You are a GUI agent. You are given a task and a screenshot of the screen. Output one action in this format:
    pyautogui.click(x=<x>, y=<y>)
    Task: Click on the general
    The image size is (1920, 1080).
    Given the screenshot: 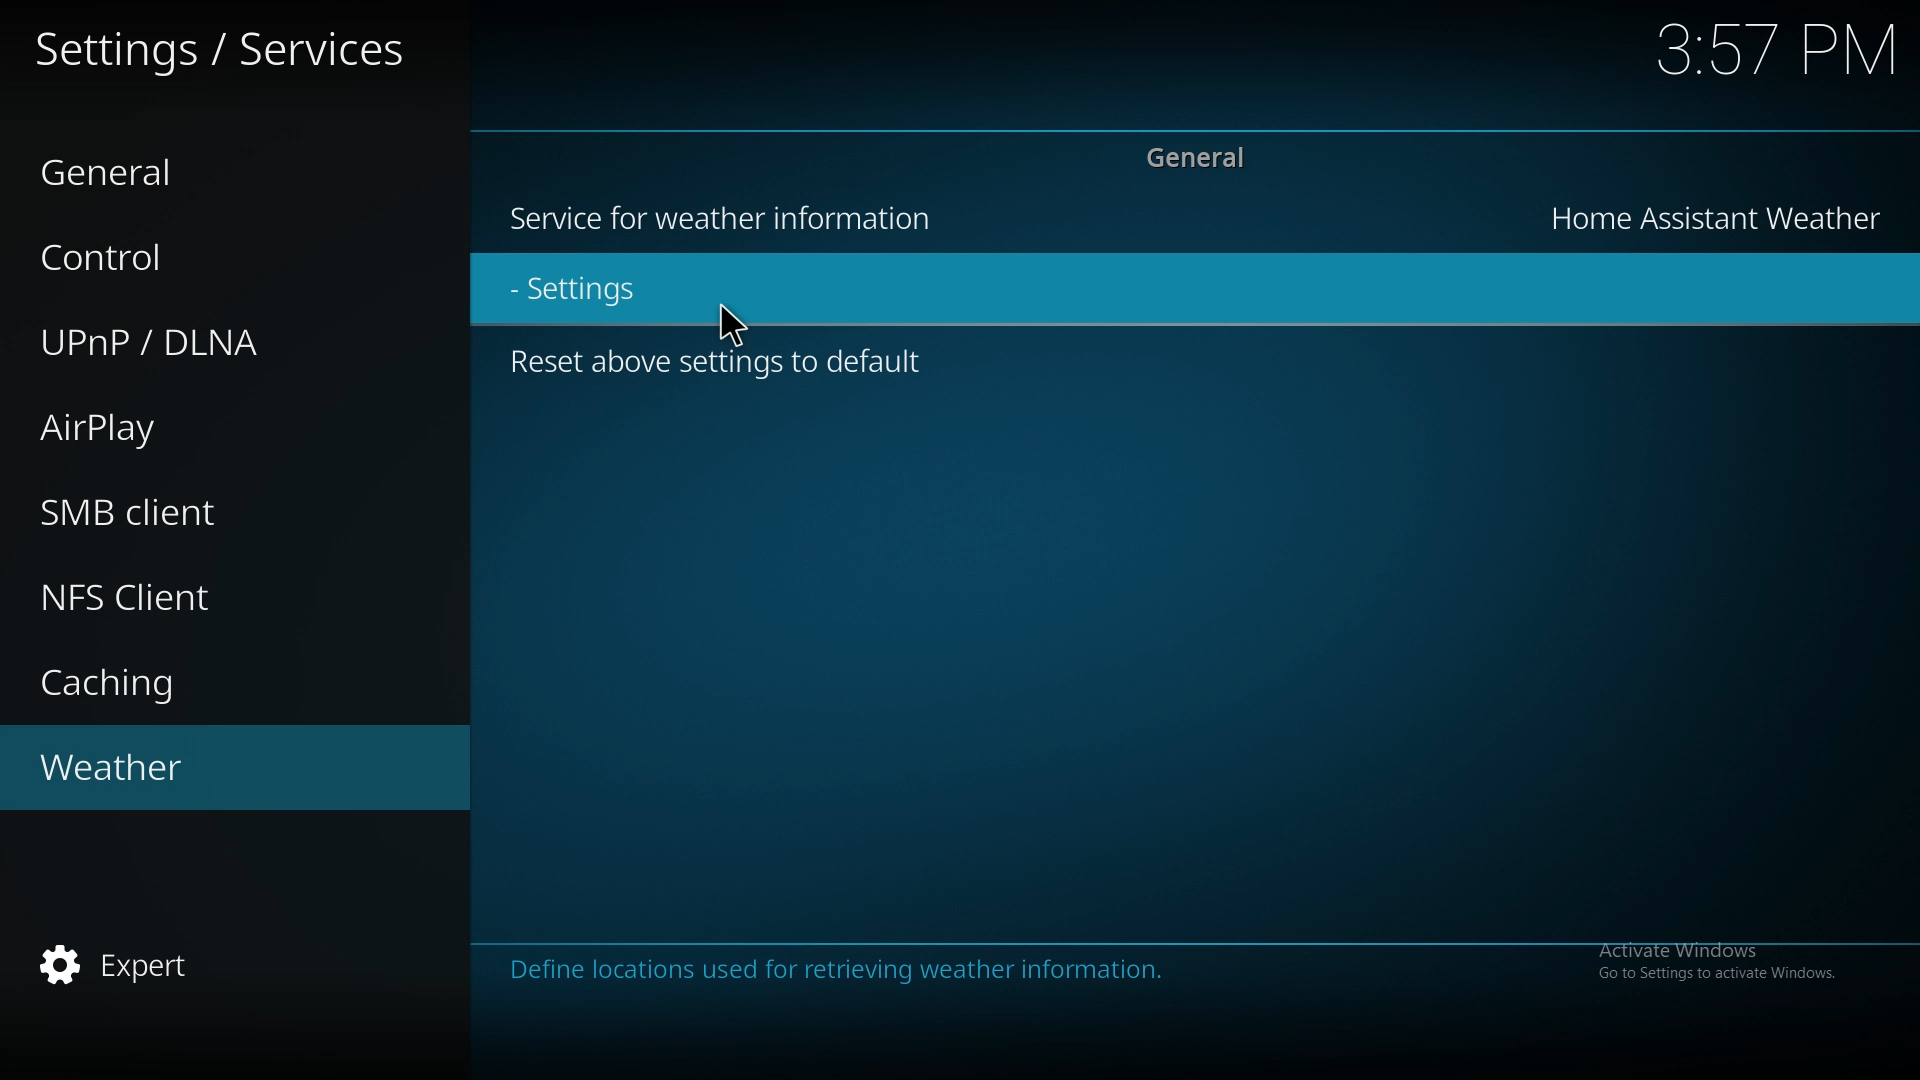 What is the action you would take?
    pyautogui.click(x=198, y=169)
    